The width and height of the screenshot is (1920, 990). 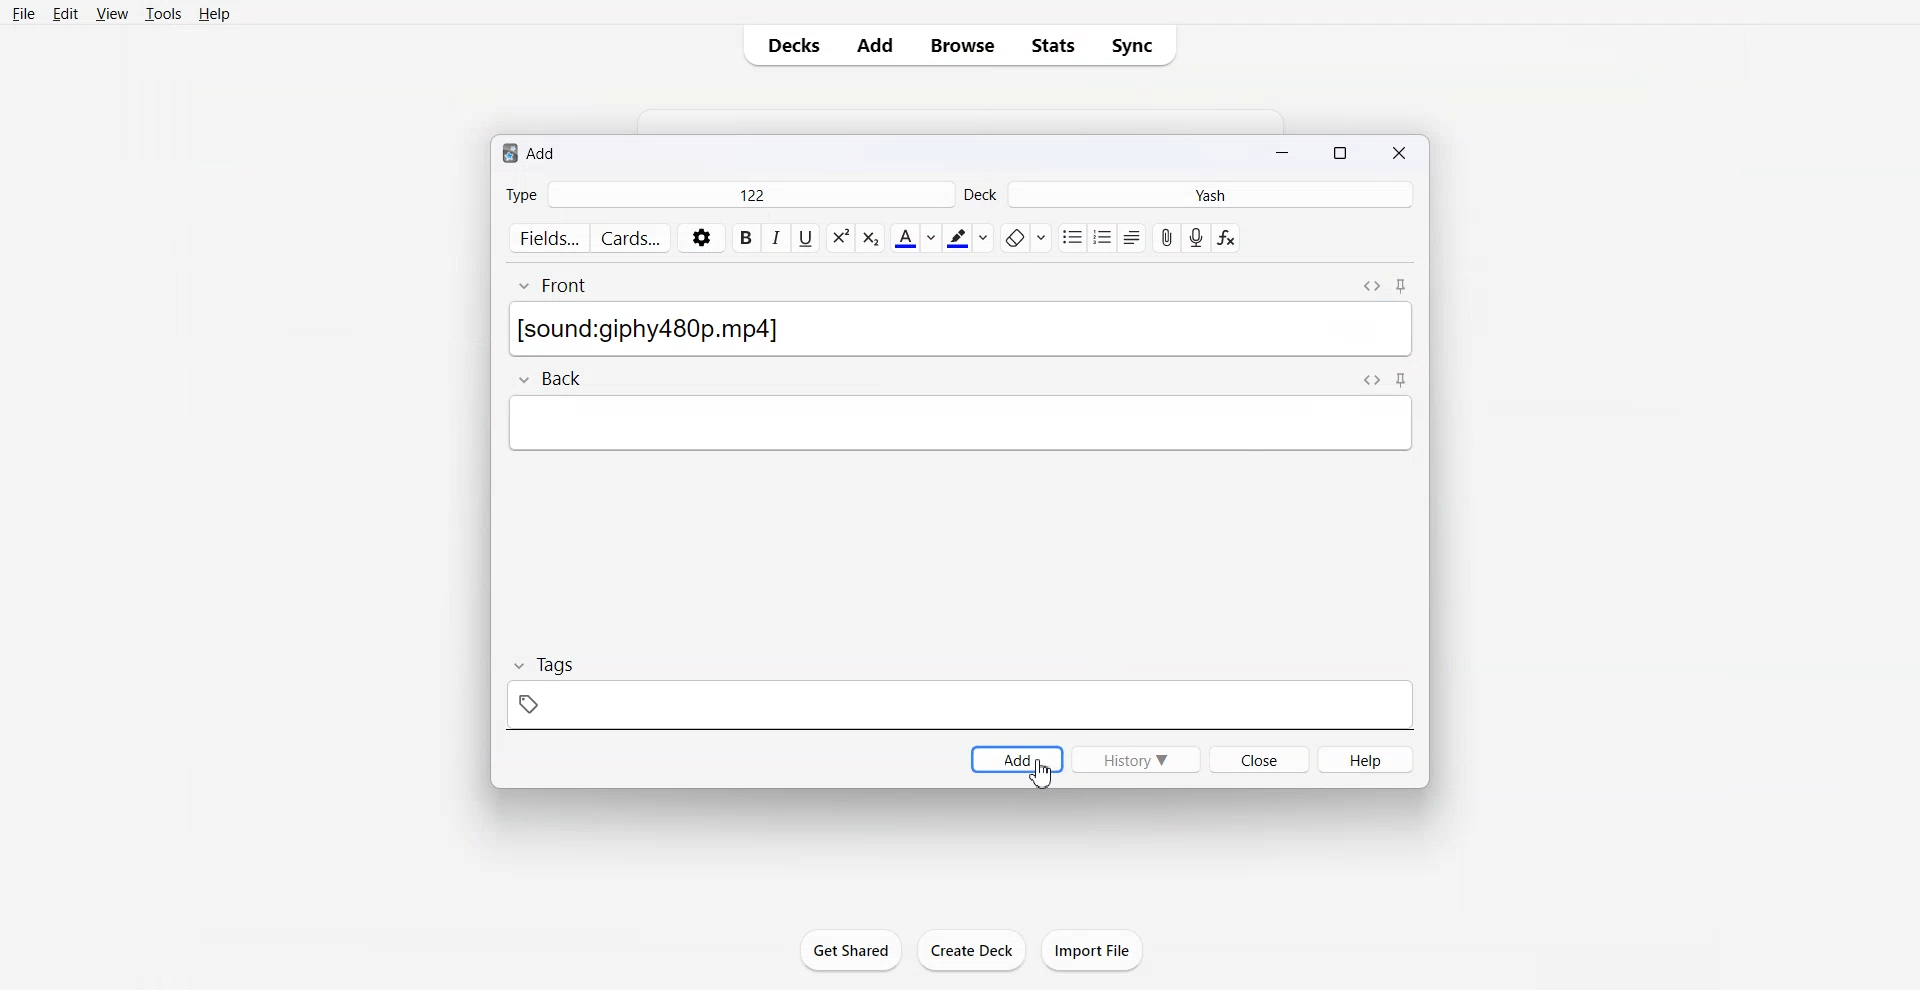 I want to click on Help, so click(x=1367, y=760).